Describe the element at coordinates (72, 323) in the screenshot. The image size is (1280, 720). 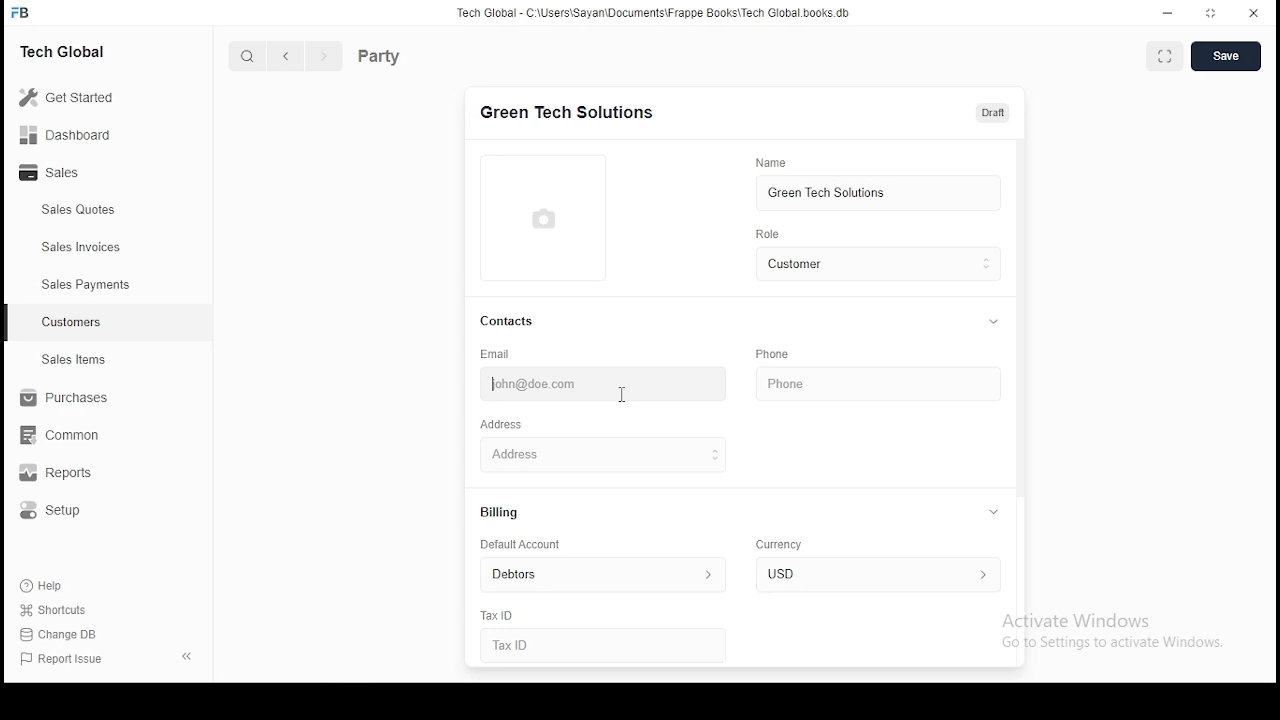
I see `customers` at that location.